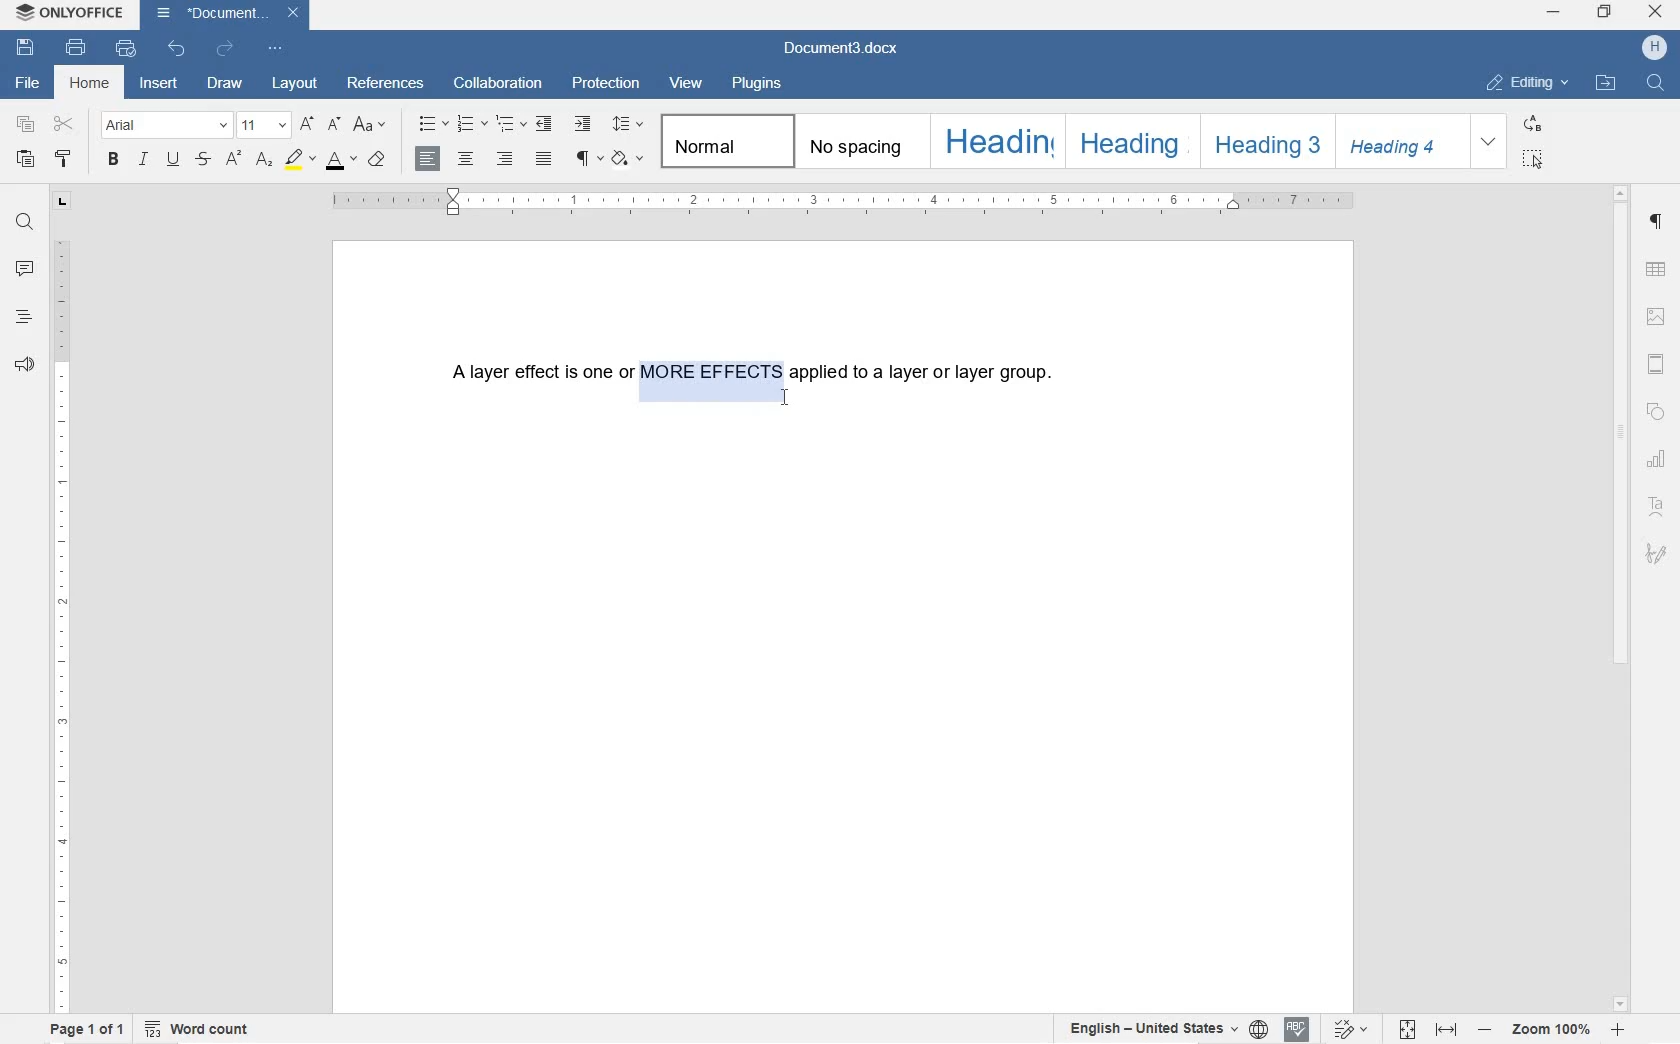 This screenshot has width=1680, height=1044. I want to click on VIEW, so click(686, 84).